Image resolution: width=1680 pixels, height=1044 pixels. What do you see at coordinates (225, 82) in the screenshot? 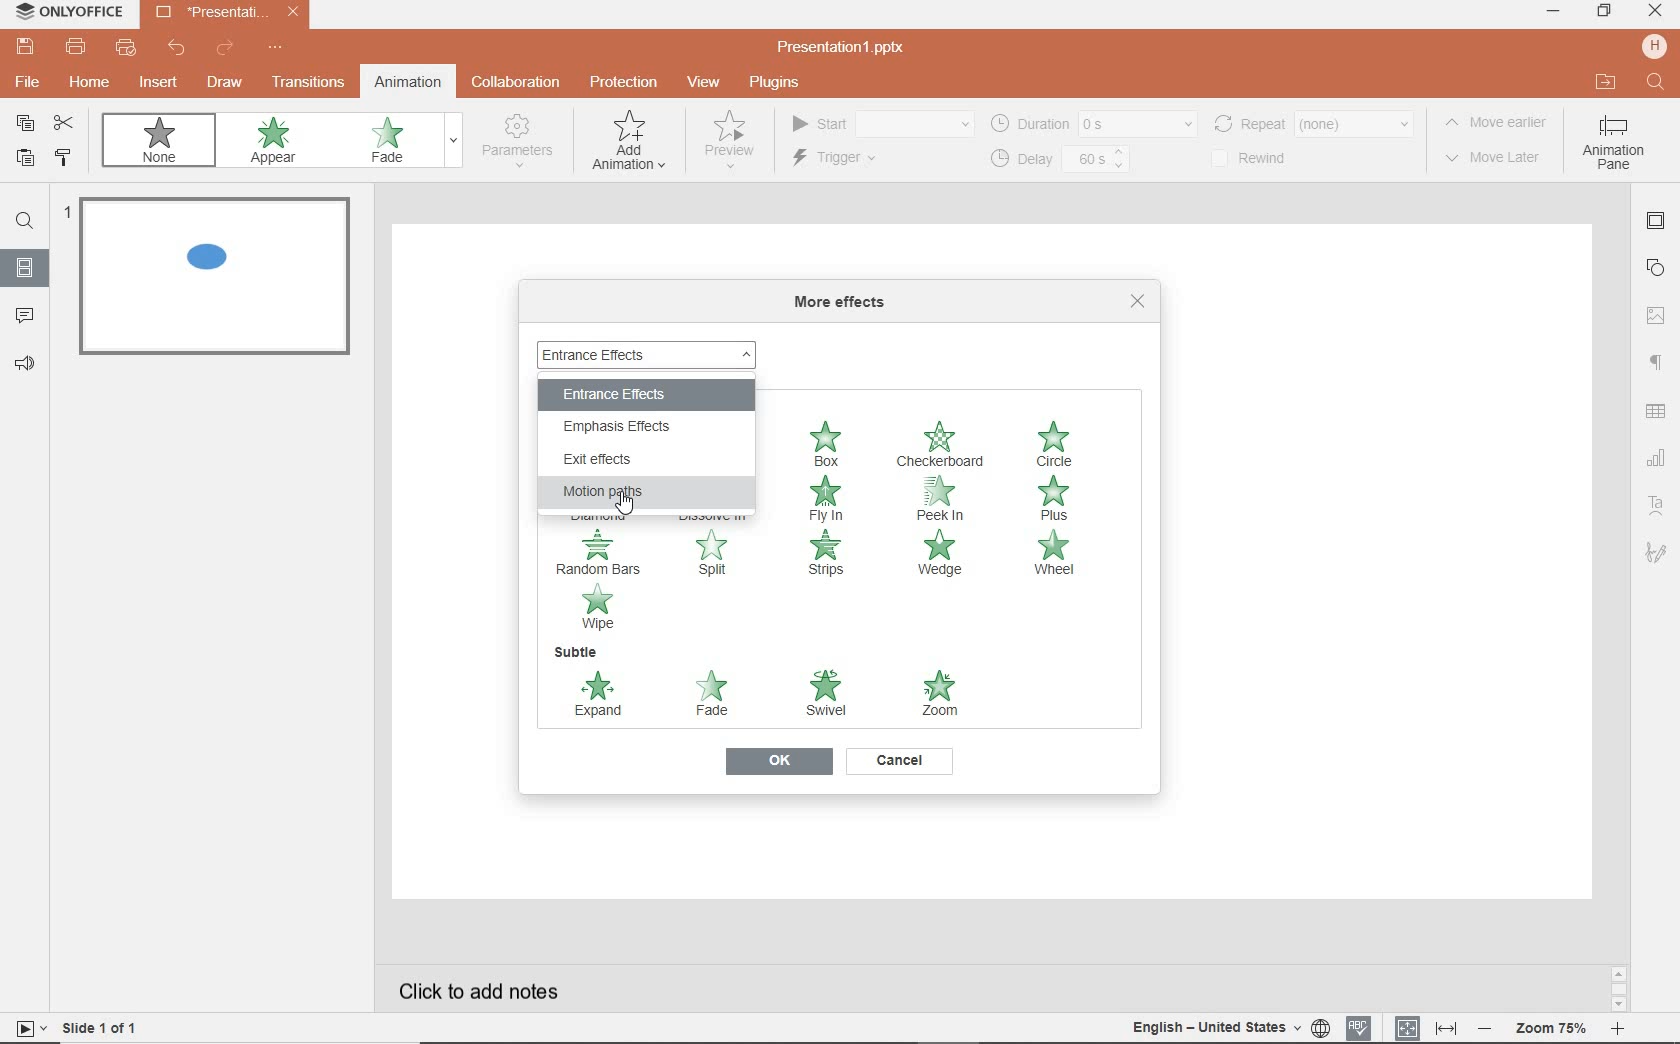
I see `draw` at bounding box center [225, 82].